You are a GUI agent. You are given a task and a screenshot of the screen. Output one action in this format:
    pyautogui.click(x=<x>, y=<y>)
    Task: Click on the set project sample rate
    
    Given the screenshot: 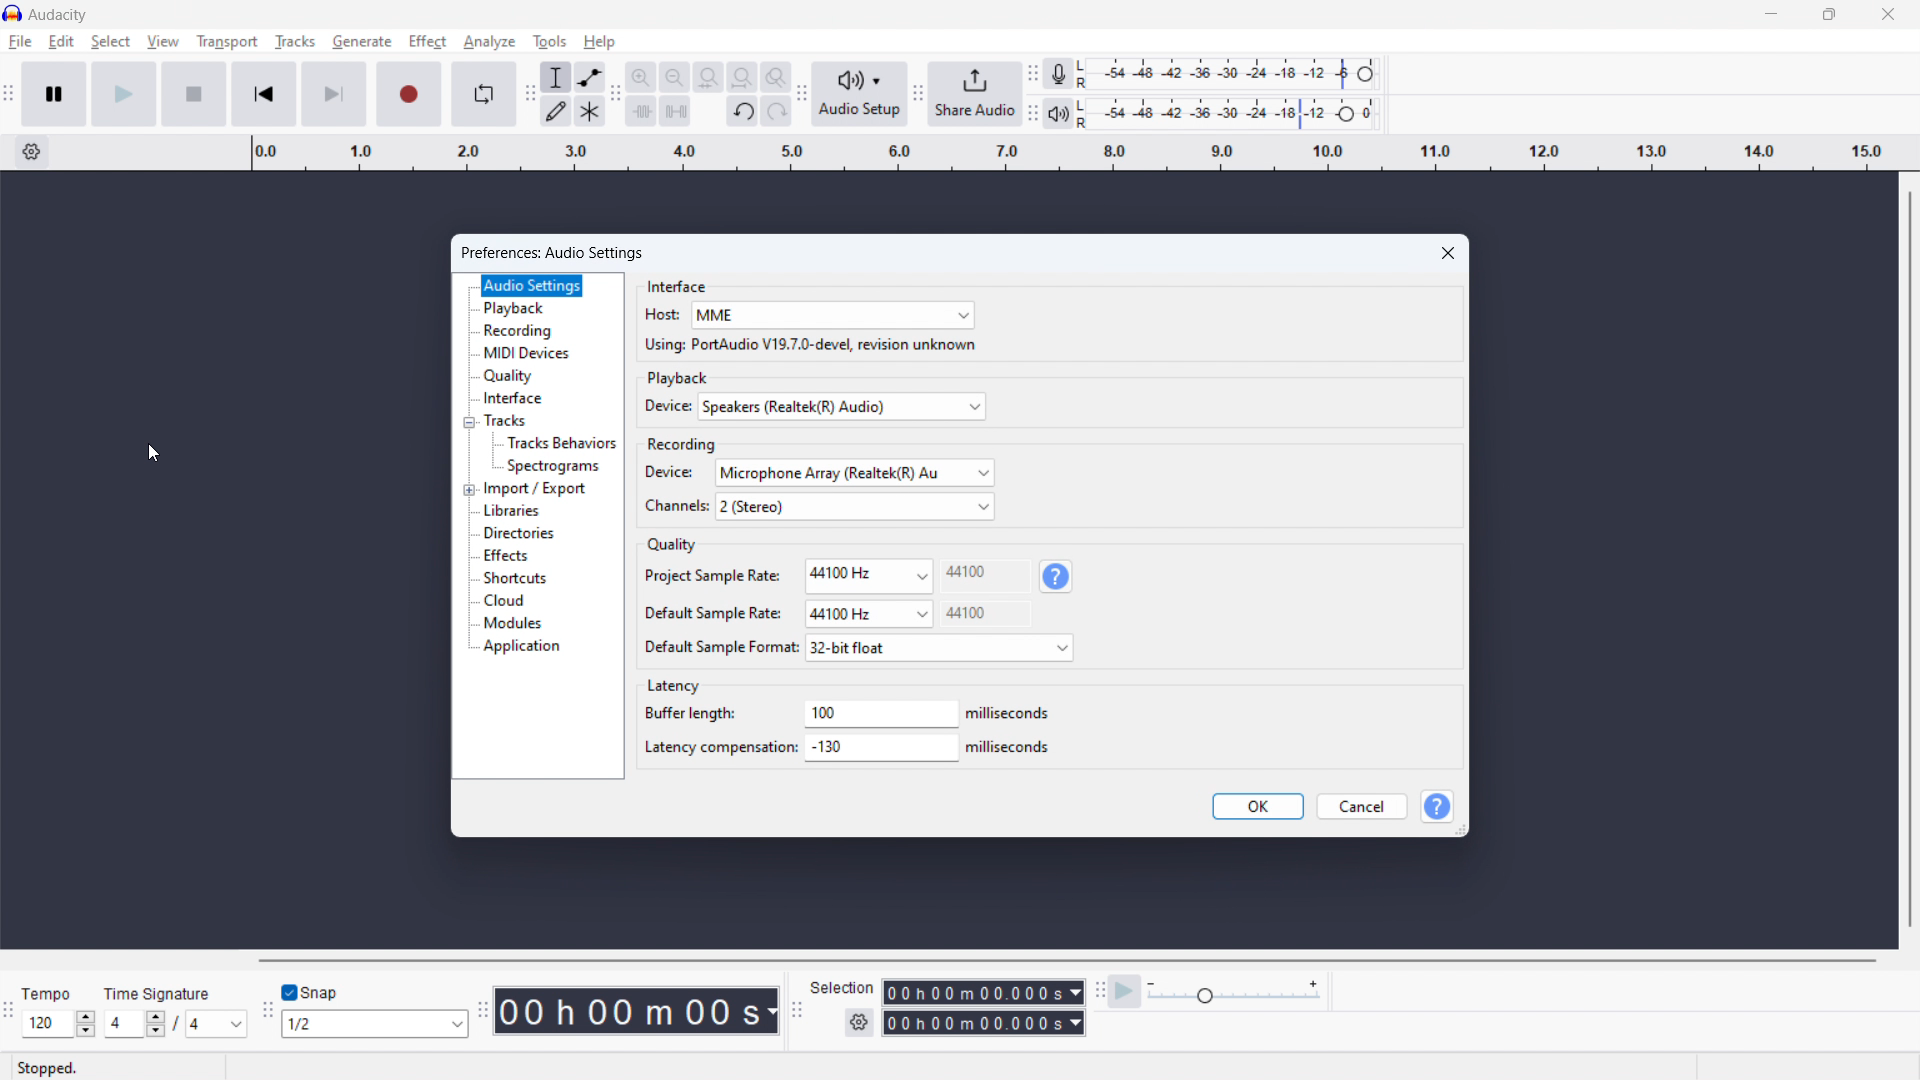 What is the action you would take?
    pyautogui.click(x=870, y=575)
    